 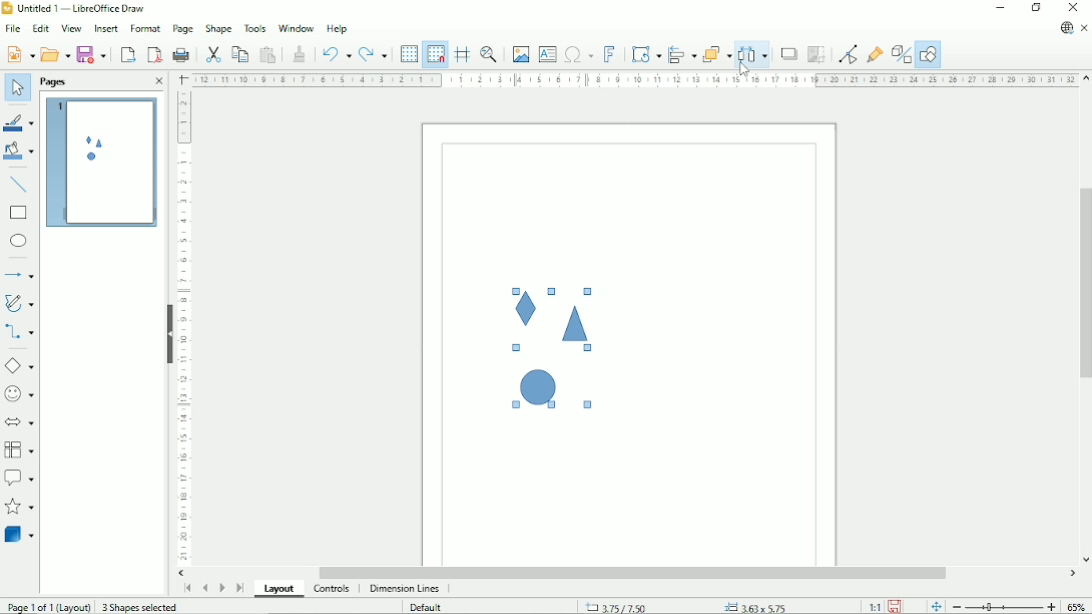 What do you see at coordinates (55, 82) in the screenshot?
I see `Pages` at bounding box center [55, 82].